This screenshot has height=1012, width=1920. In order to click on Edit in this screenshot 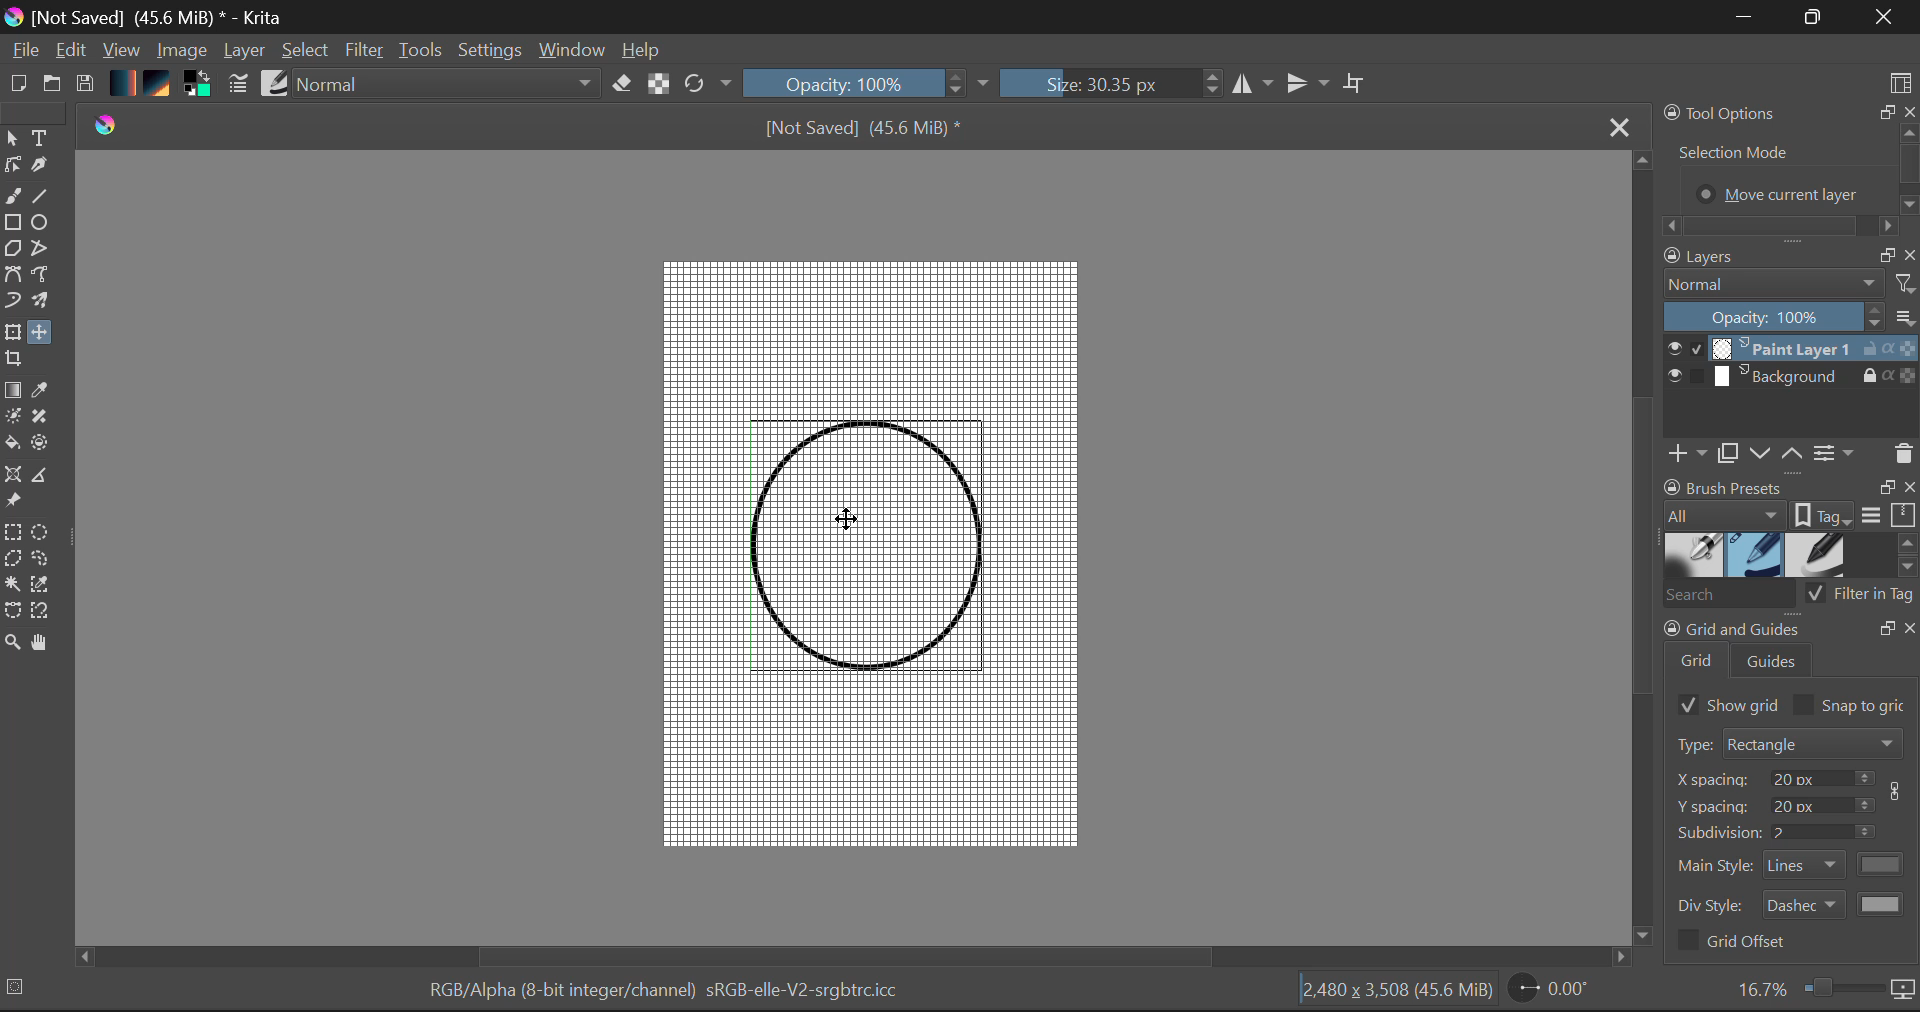, I will do `click(72, 51)`.